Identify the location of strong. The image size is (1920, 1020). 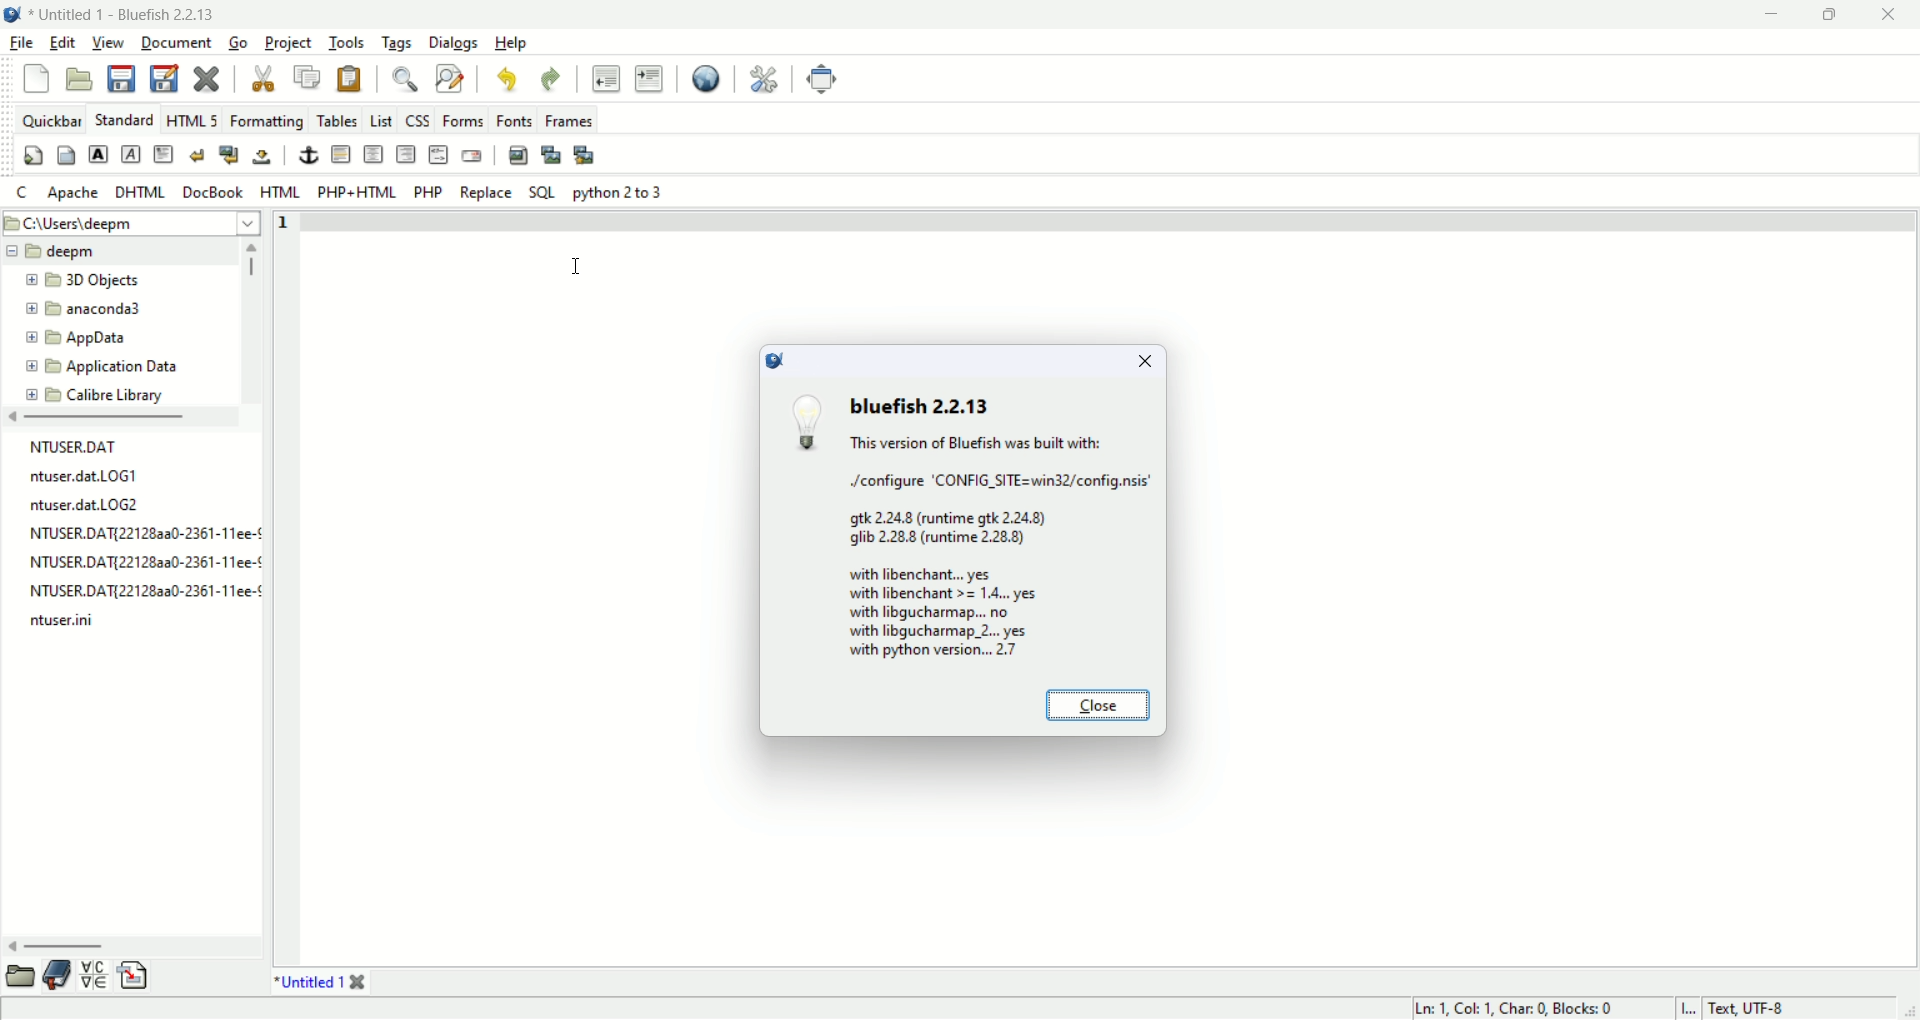
(98, 154).